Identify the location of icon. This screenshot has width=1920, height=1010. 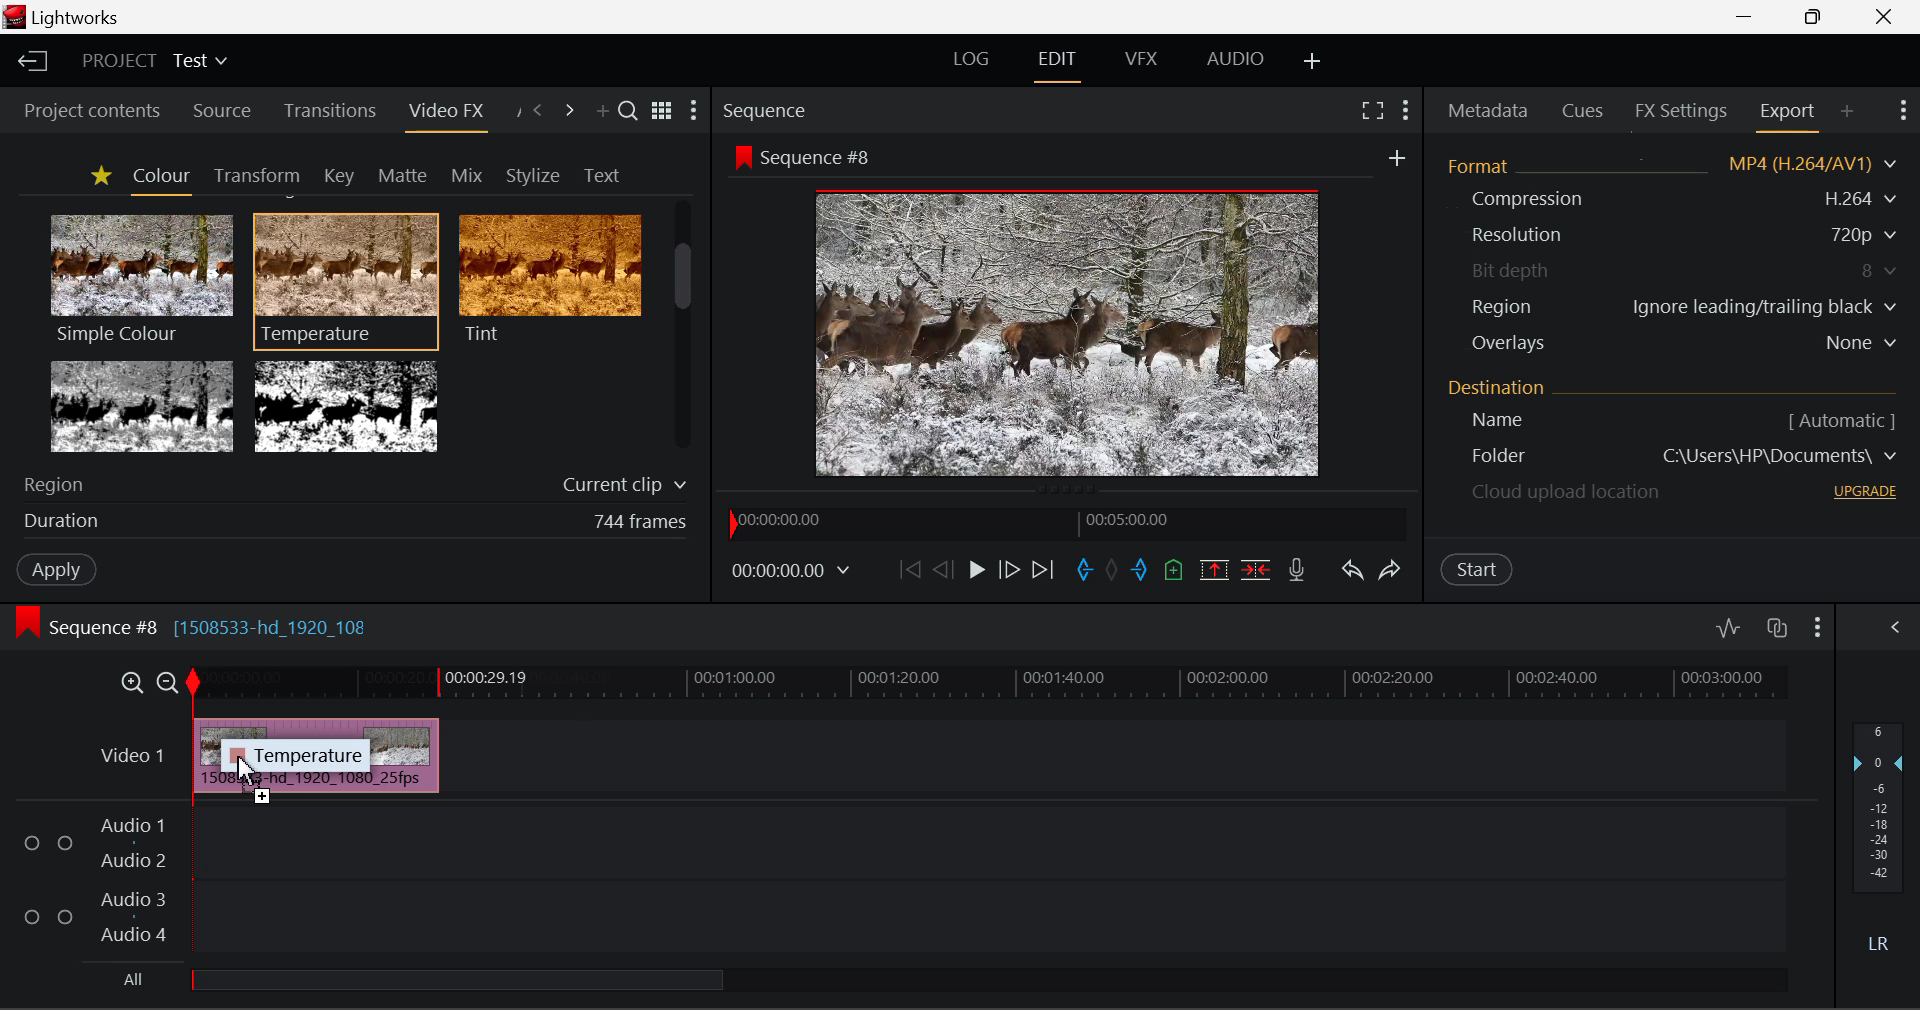
(742, 157).